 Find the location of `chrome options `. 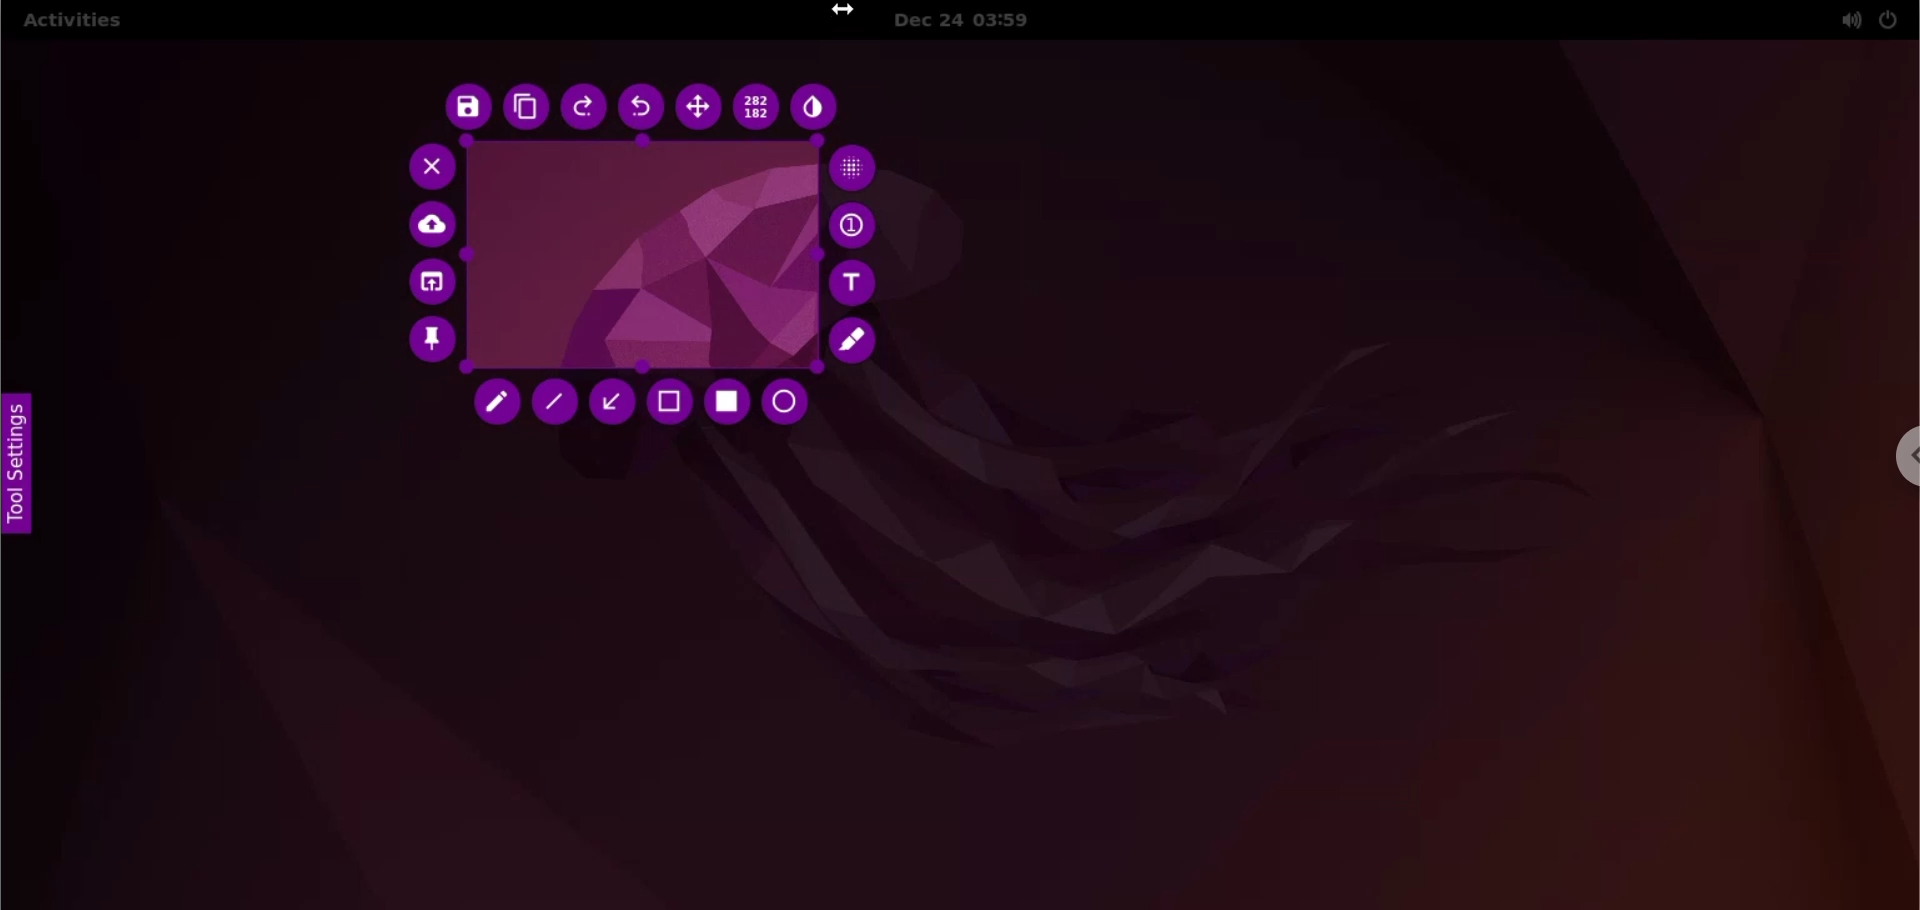

chrome options  is located at coordinates (1901, 460).